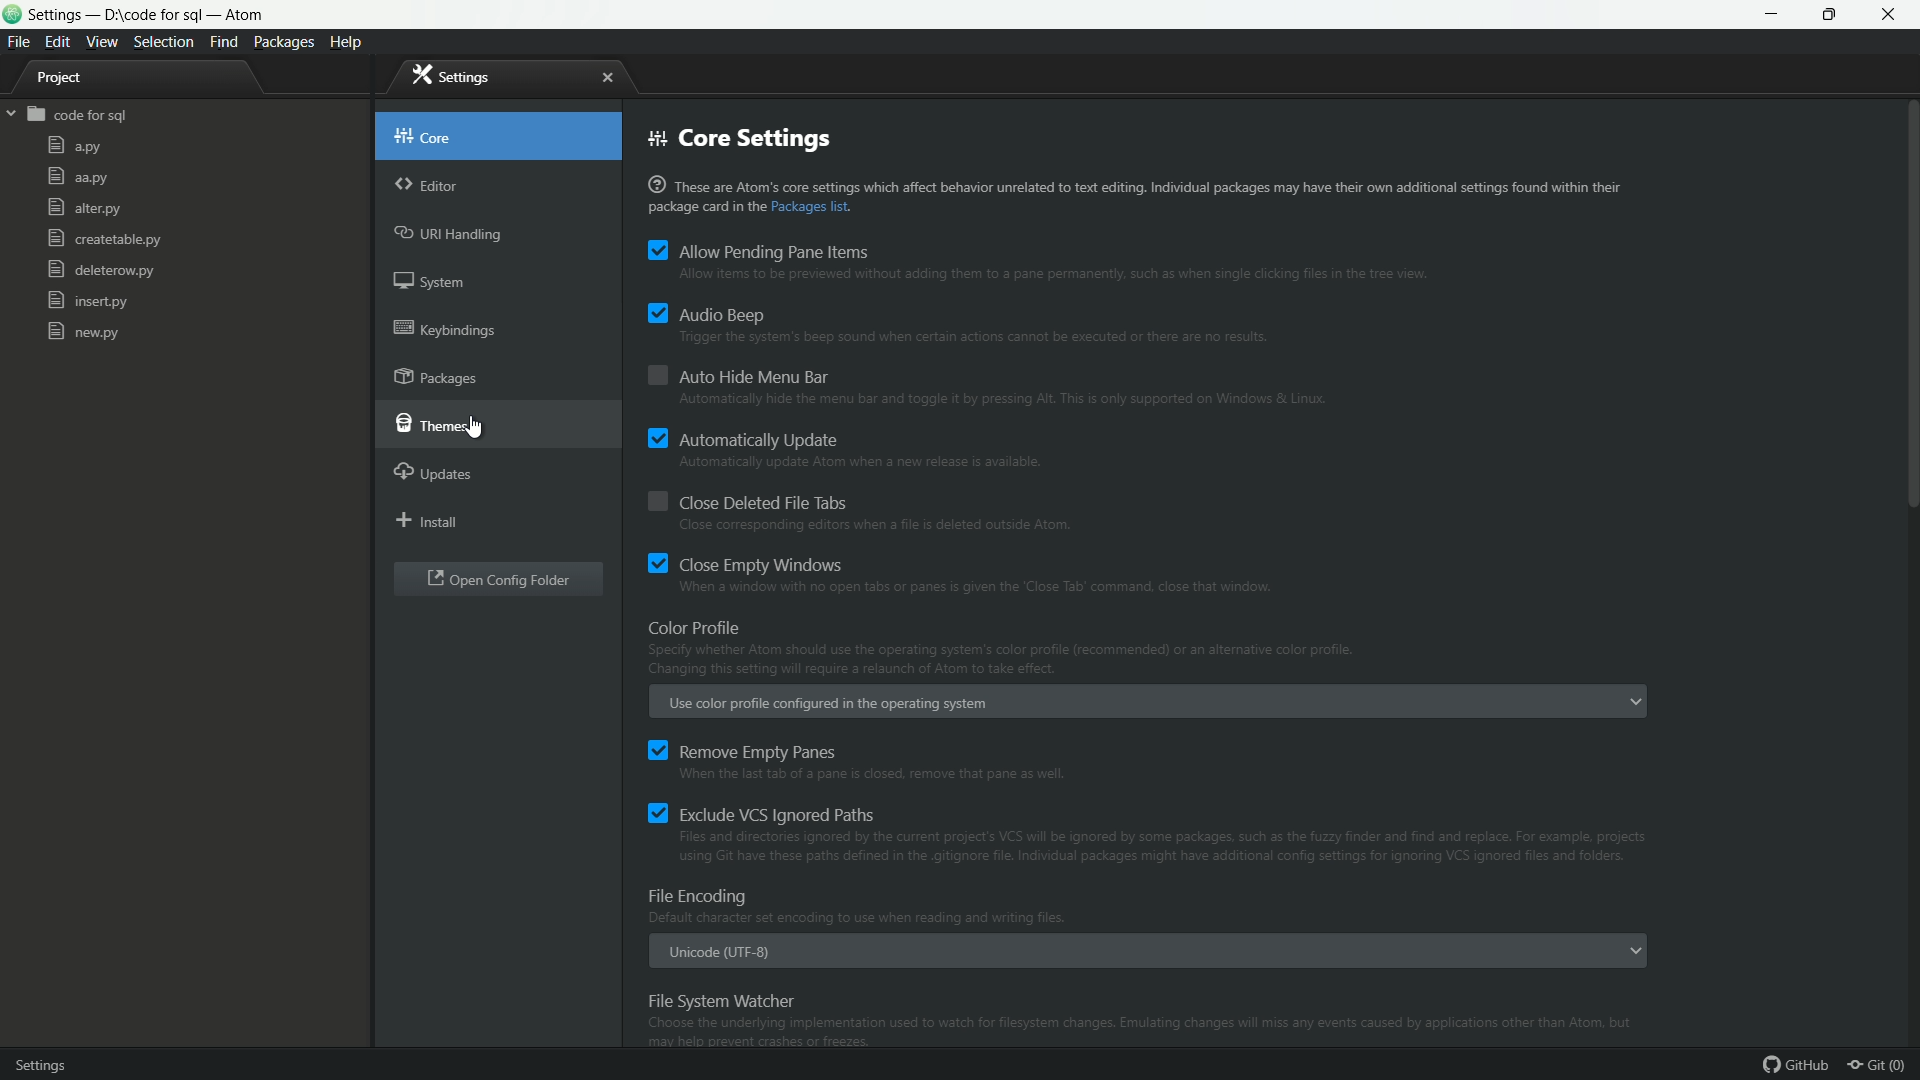  I want to click on edit menu, so click(58, 40).